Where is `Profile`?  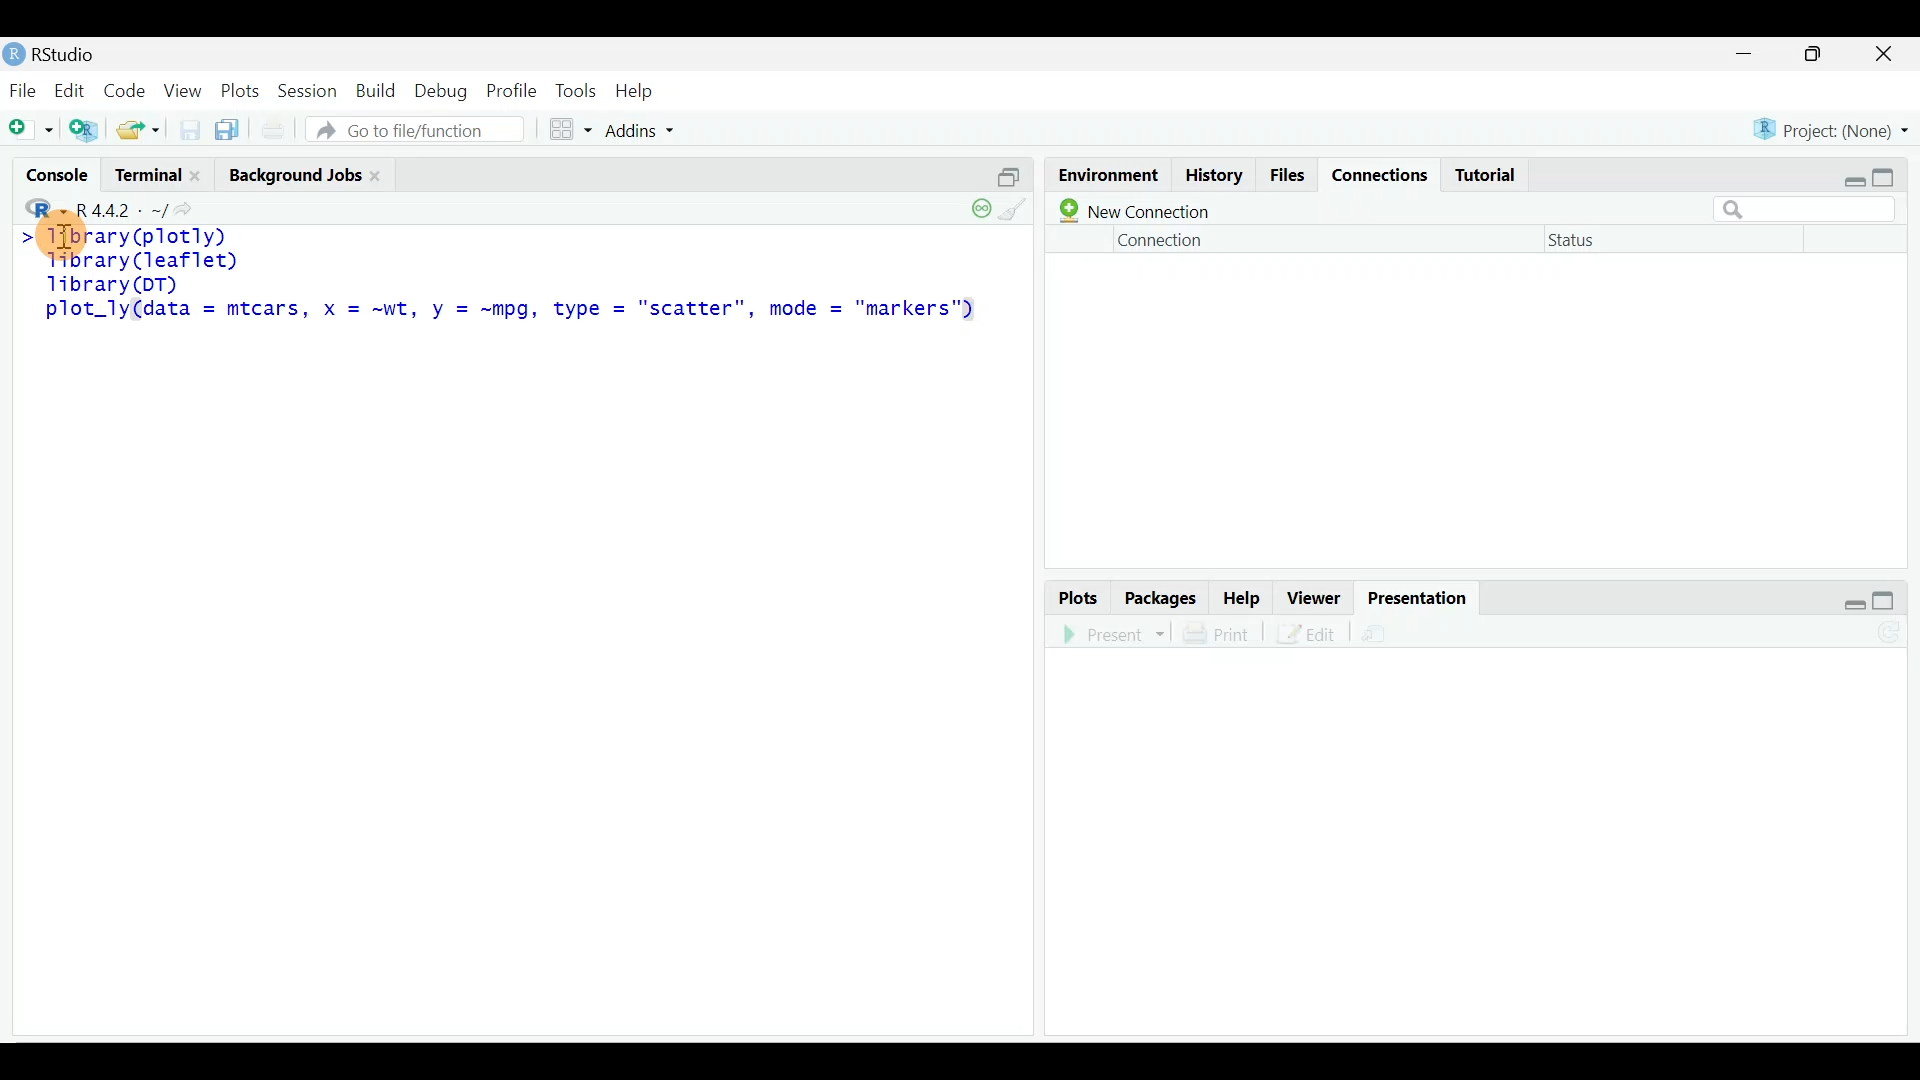 Profile is located at coordinates (512, 89).